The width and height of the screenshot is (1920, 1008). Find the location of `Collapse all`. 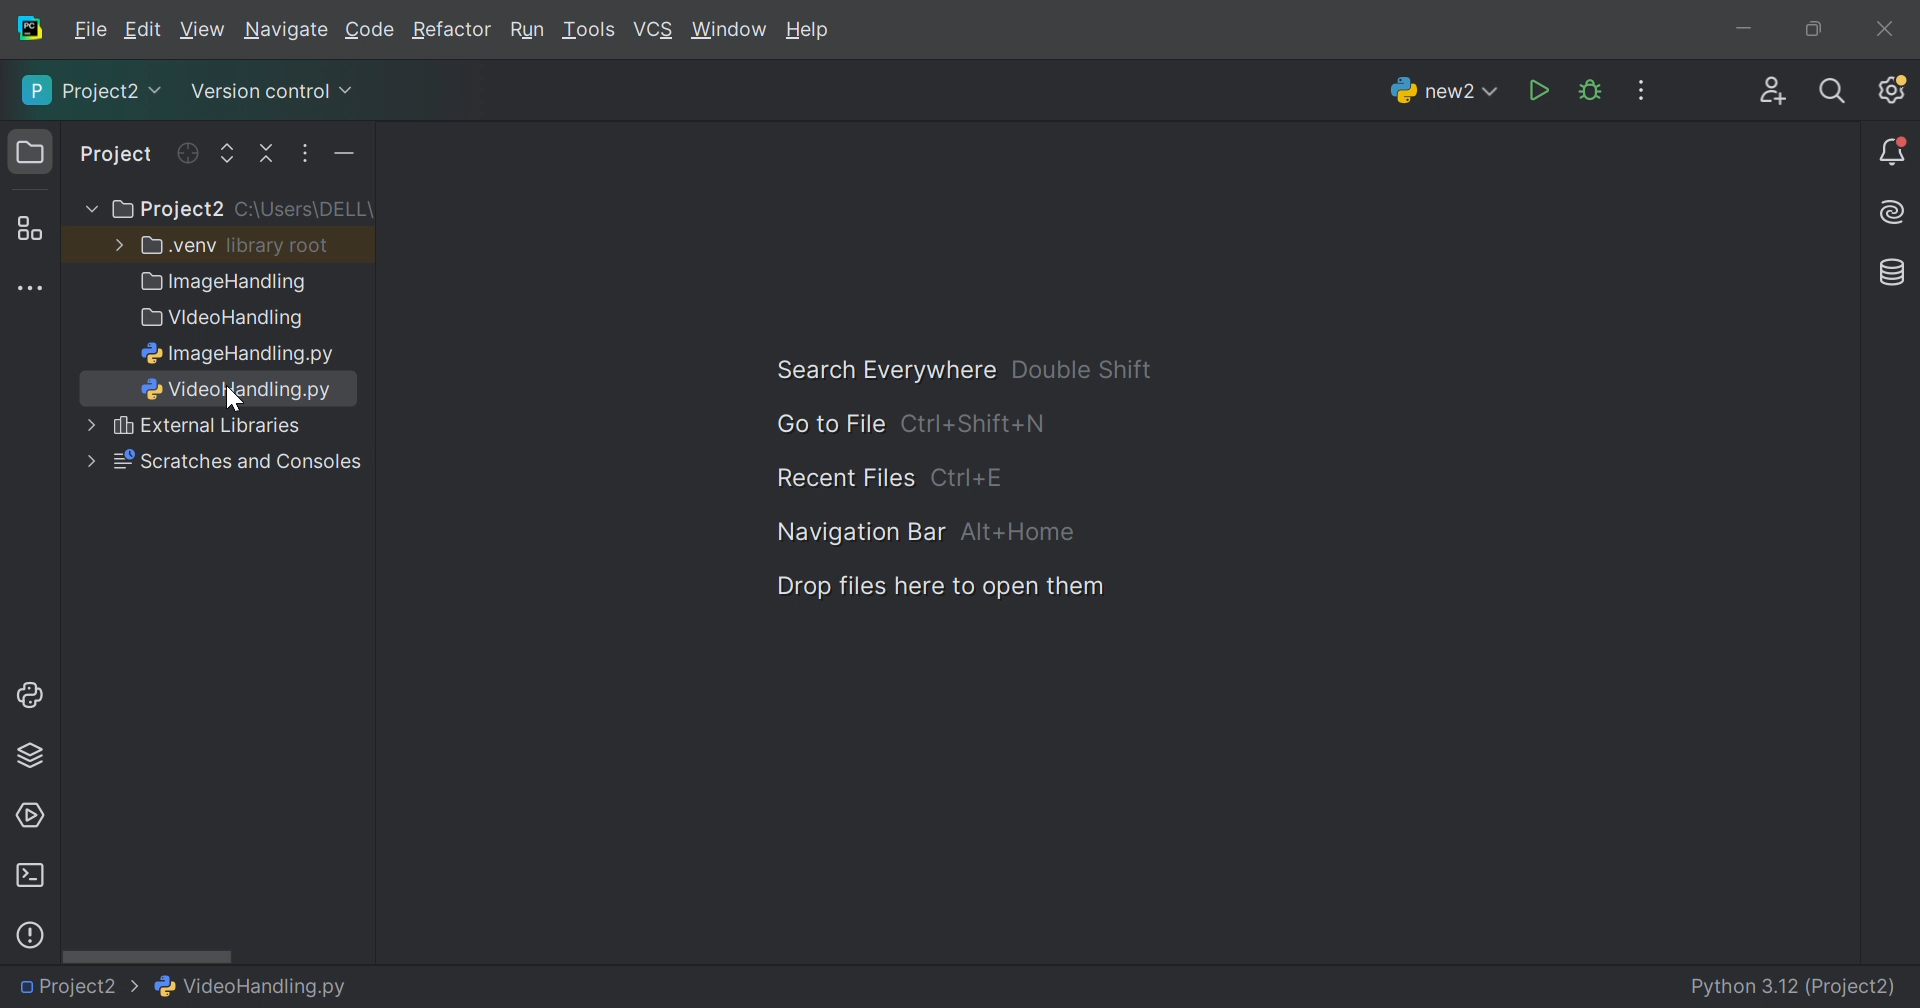

Collapse all is located at coordinates (269, 154).